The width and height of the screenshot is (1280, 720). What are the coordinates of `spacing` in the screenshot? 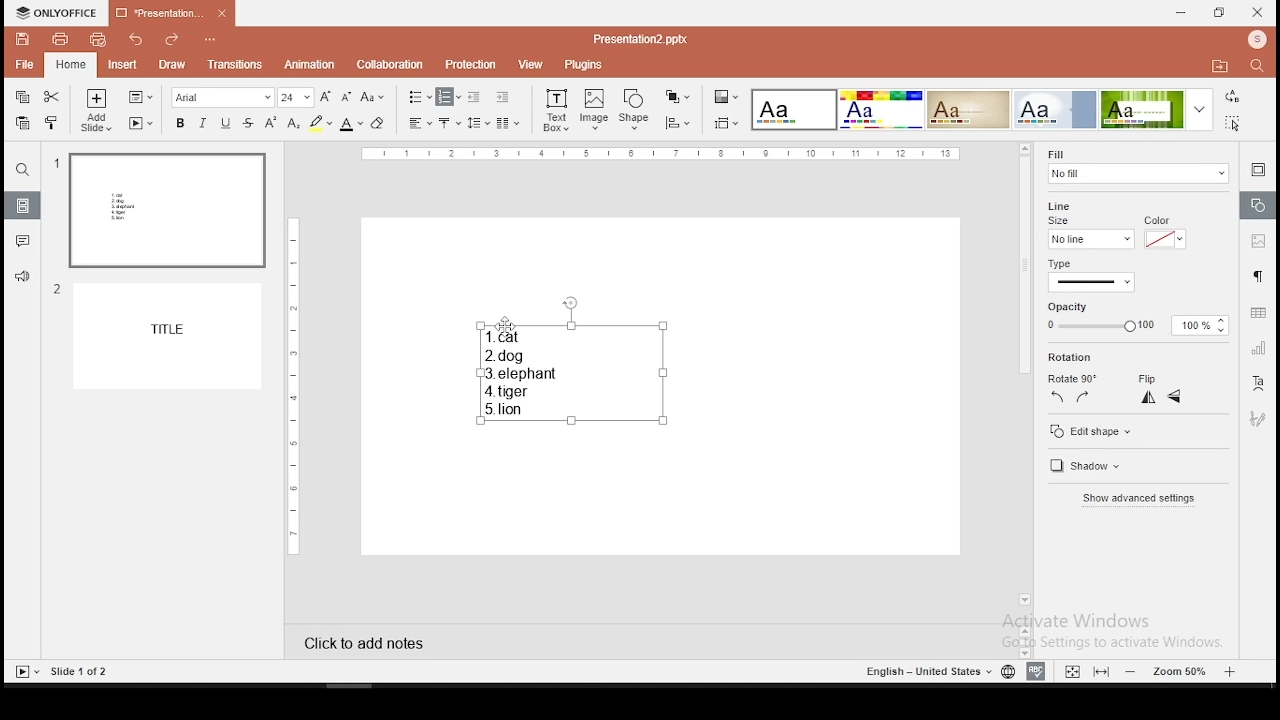 It's located at (479, 122).